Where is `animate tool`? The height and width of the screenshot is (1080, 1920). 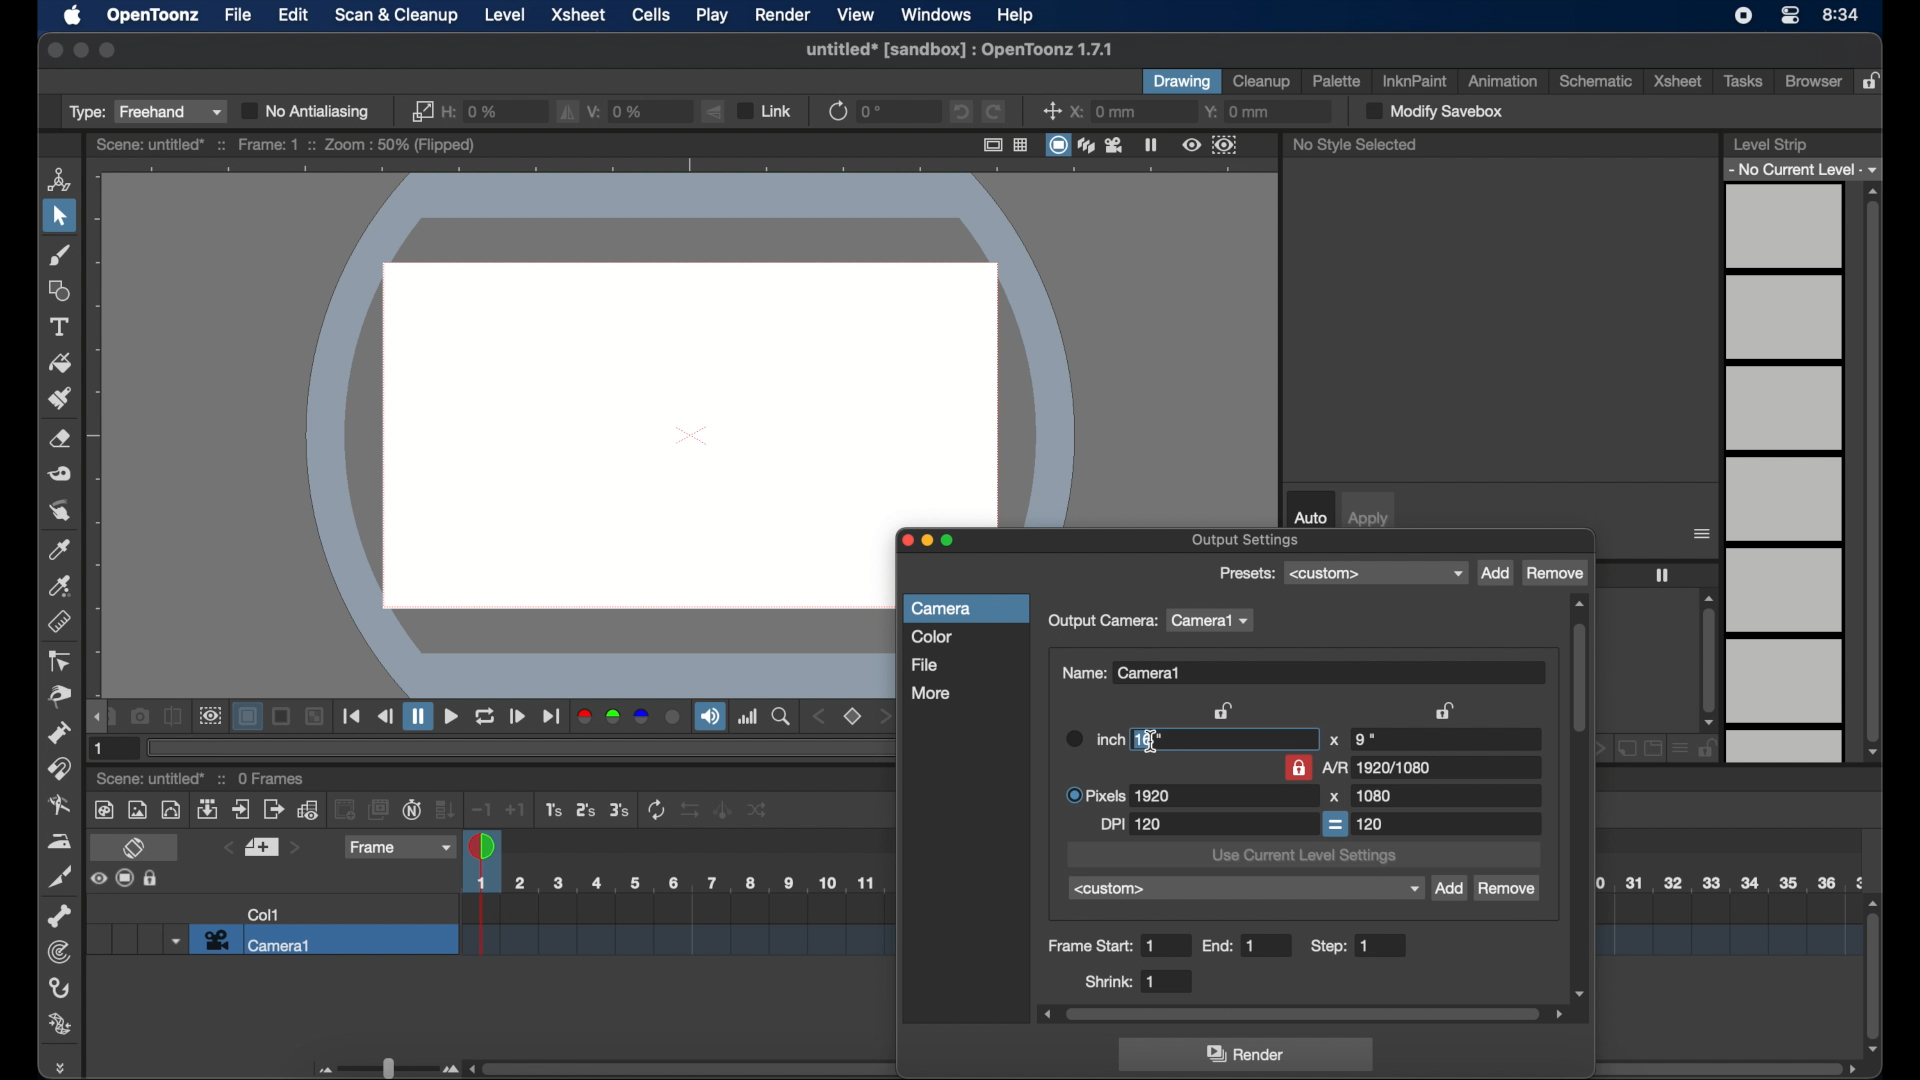
animate tool is located at coordinates (59, 178).